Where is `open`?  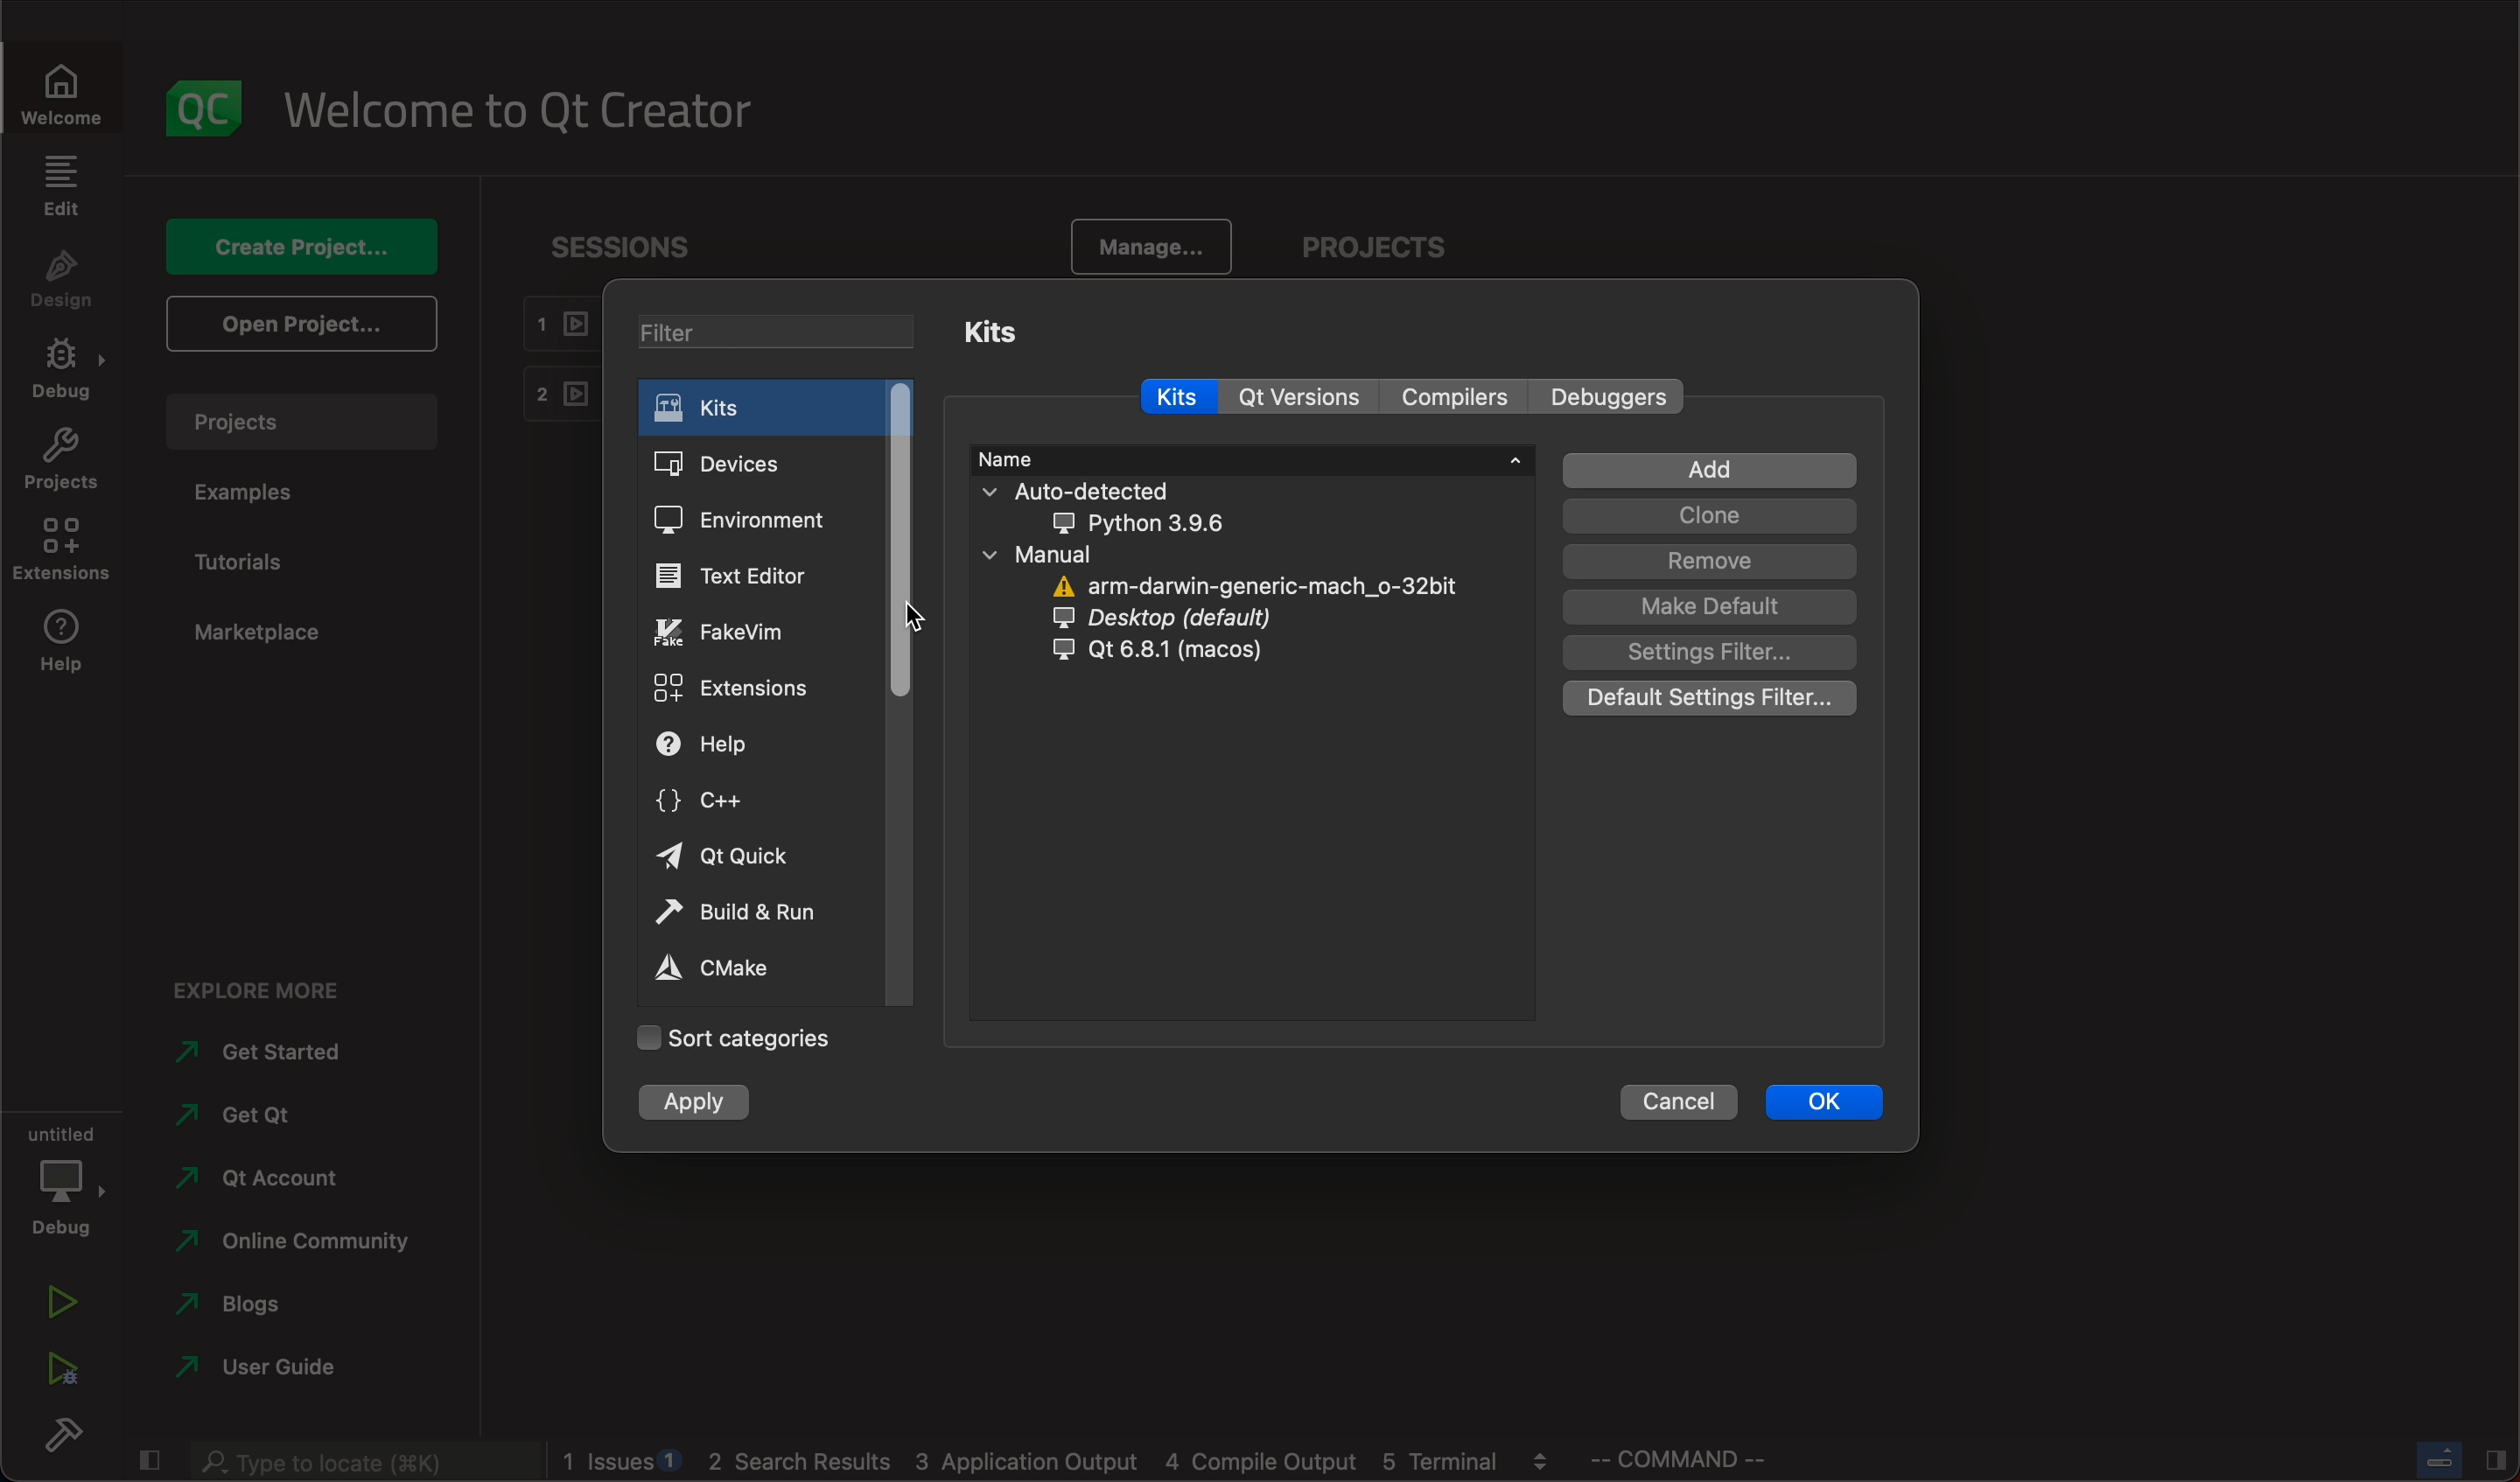
open is located at coordinates (307, 324).